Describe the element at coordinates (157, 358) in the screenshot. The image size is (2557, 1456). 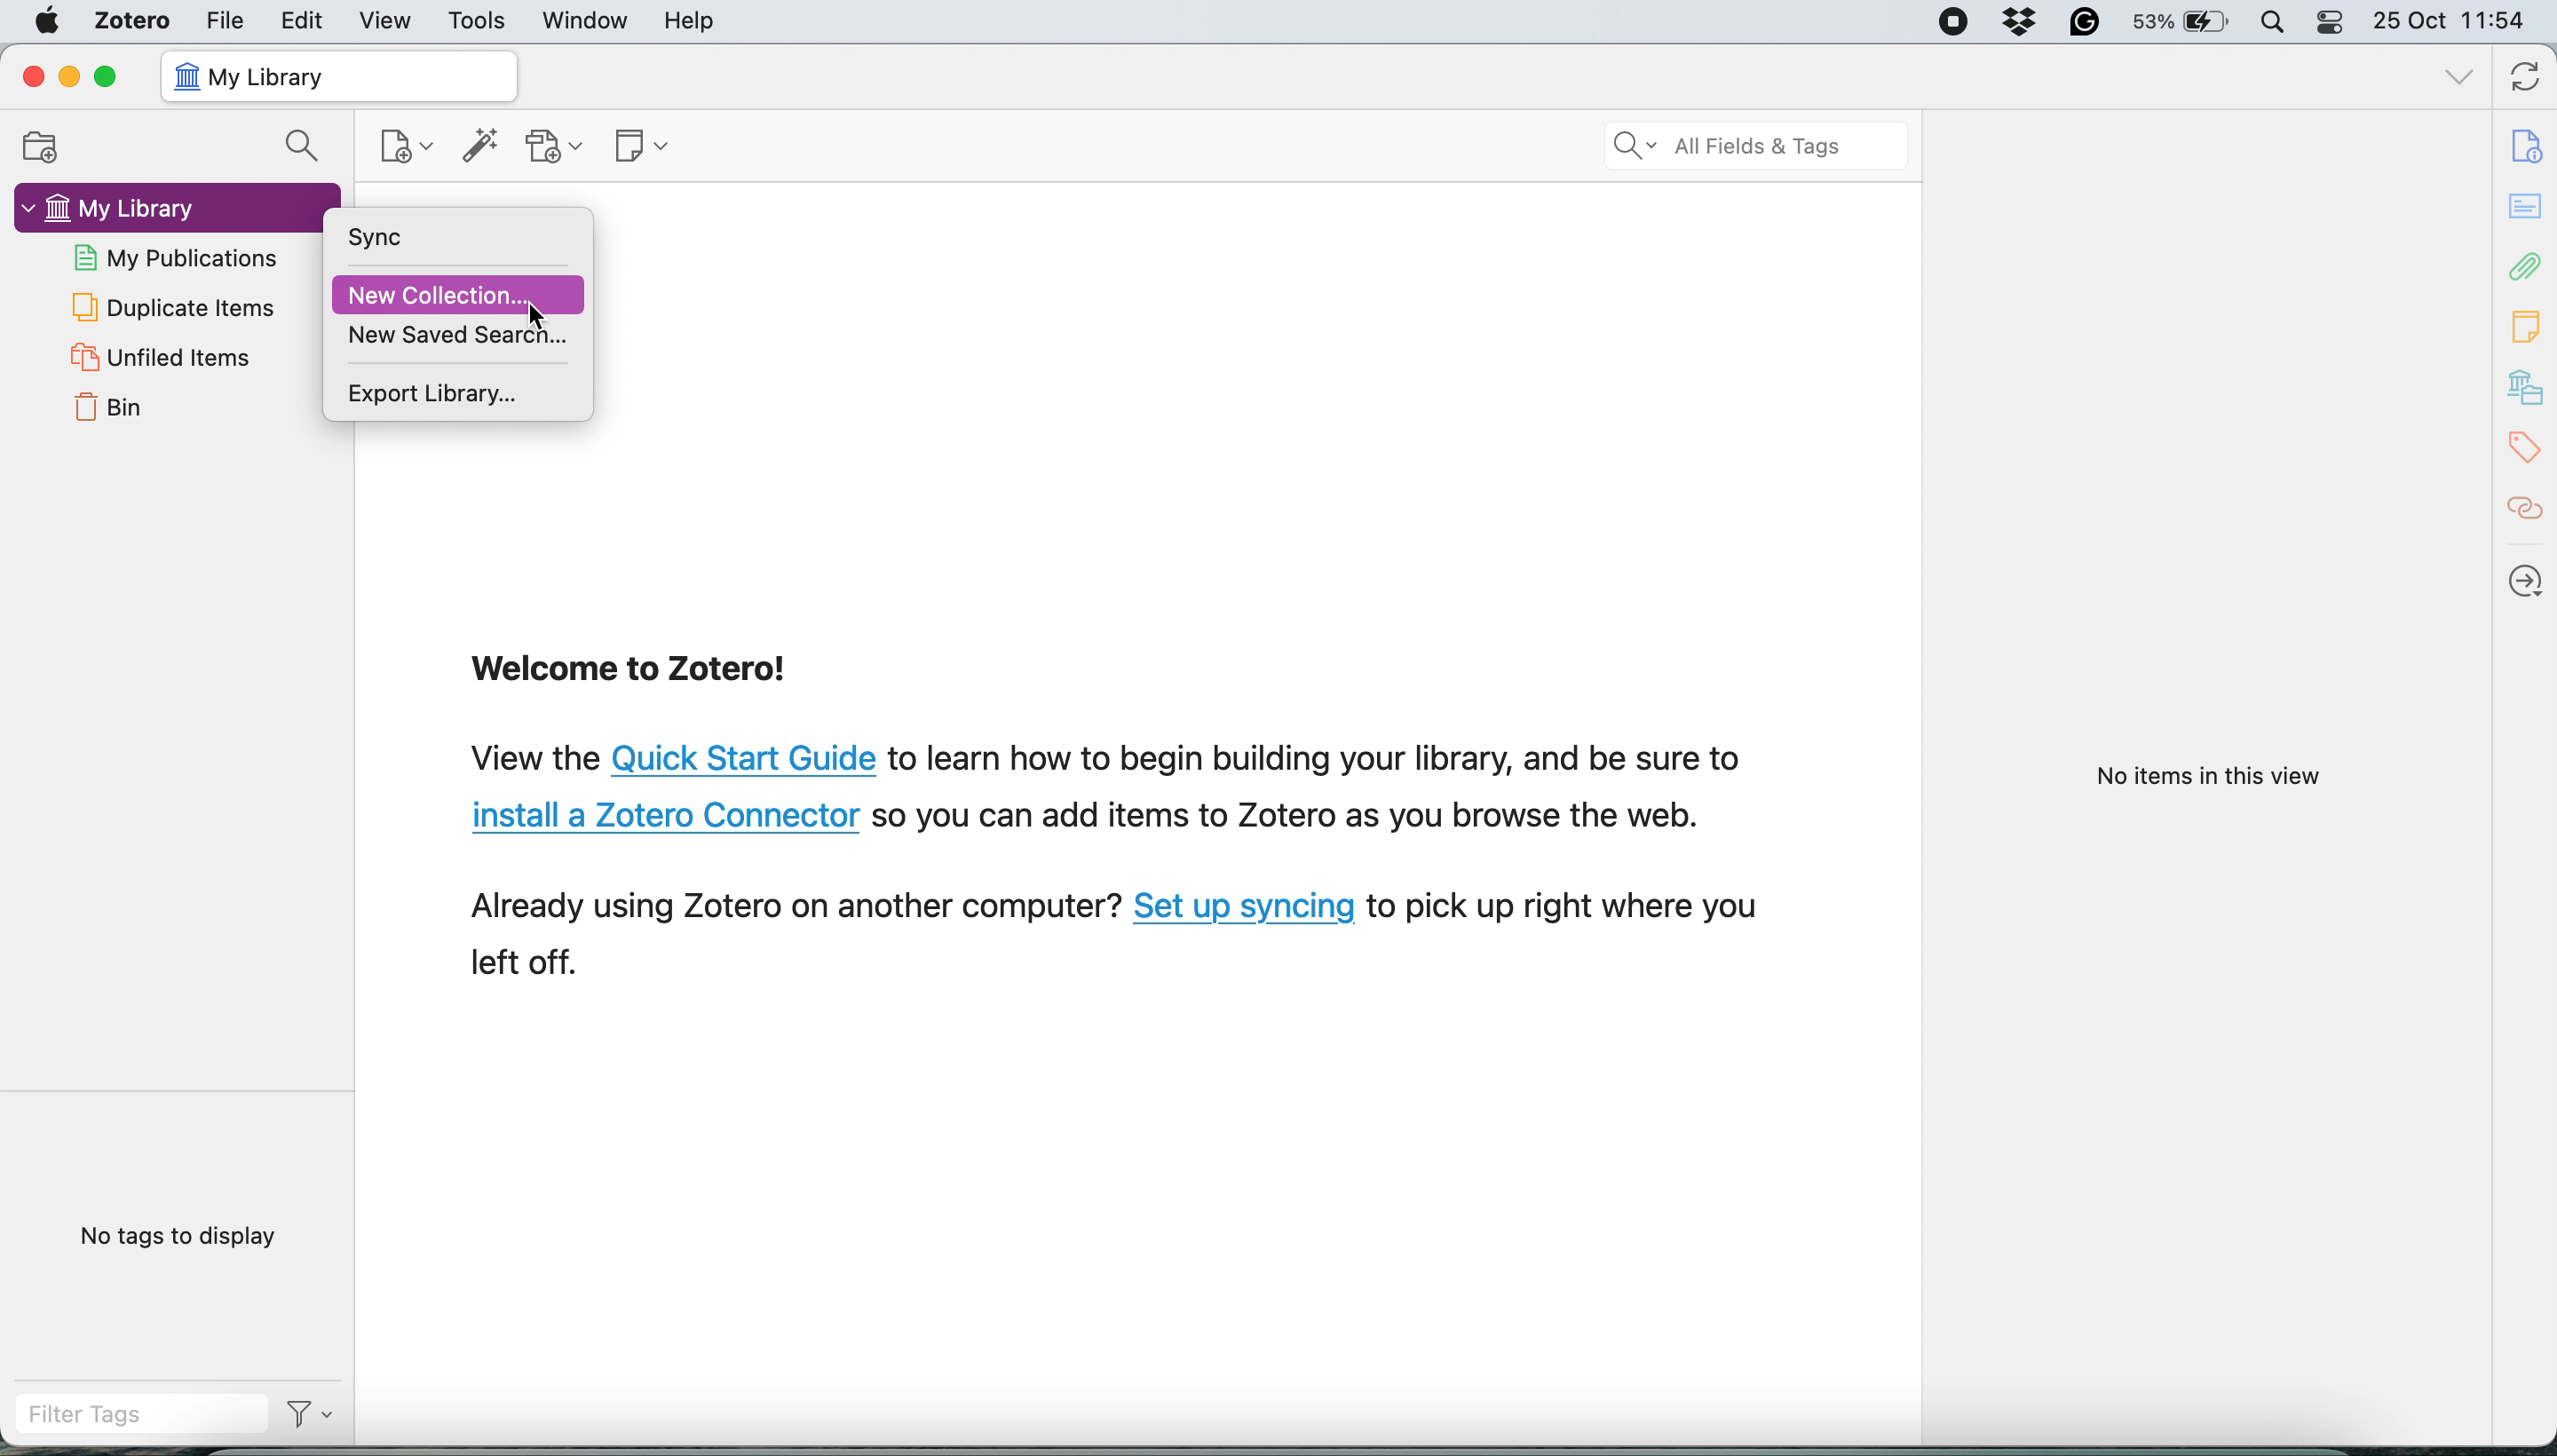
I see `unfiled items` at that location.